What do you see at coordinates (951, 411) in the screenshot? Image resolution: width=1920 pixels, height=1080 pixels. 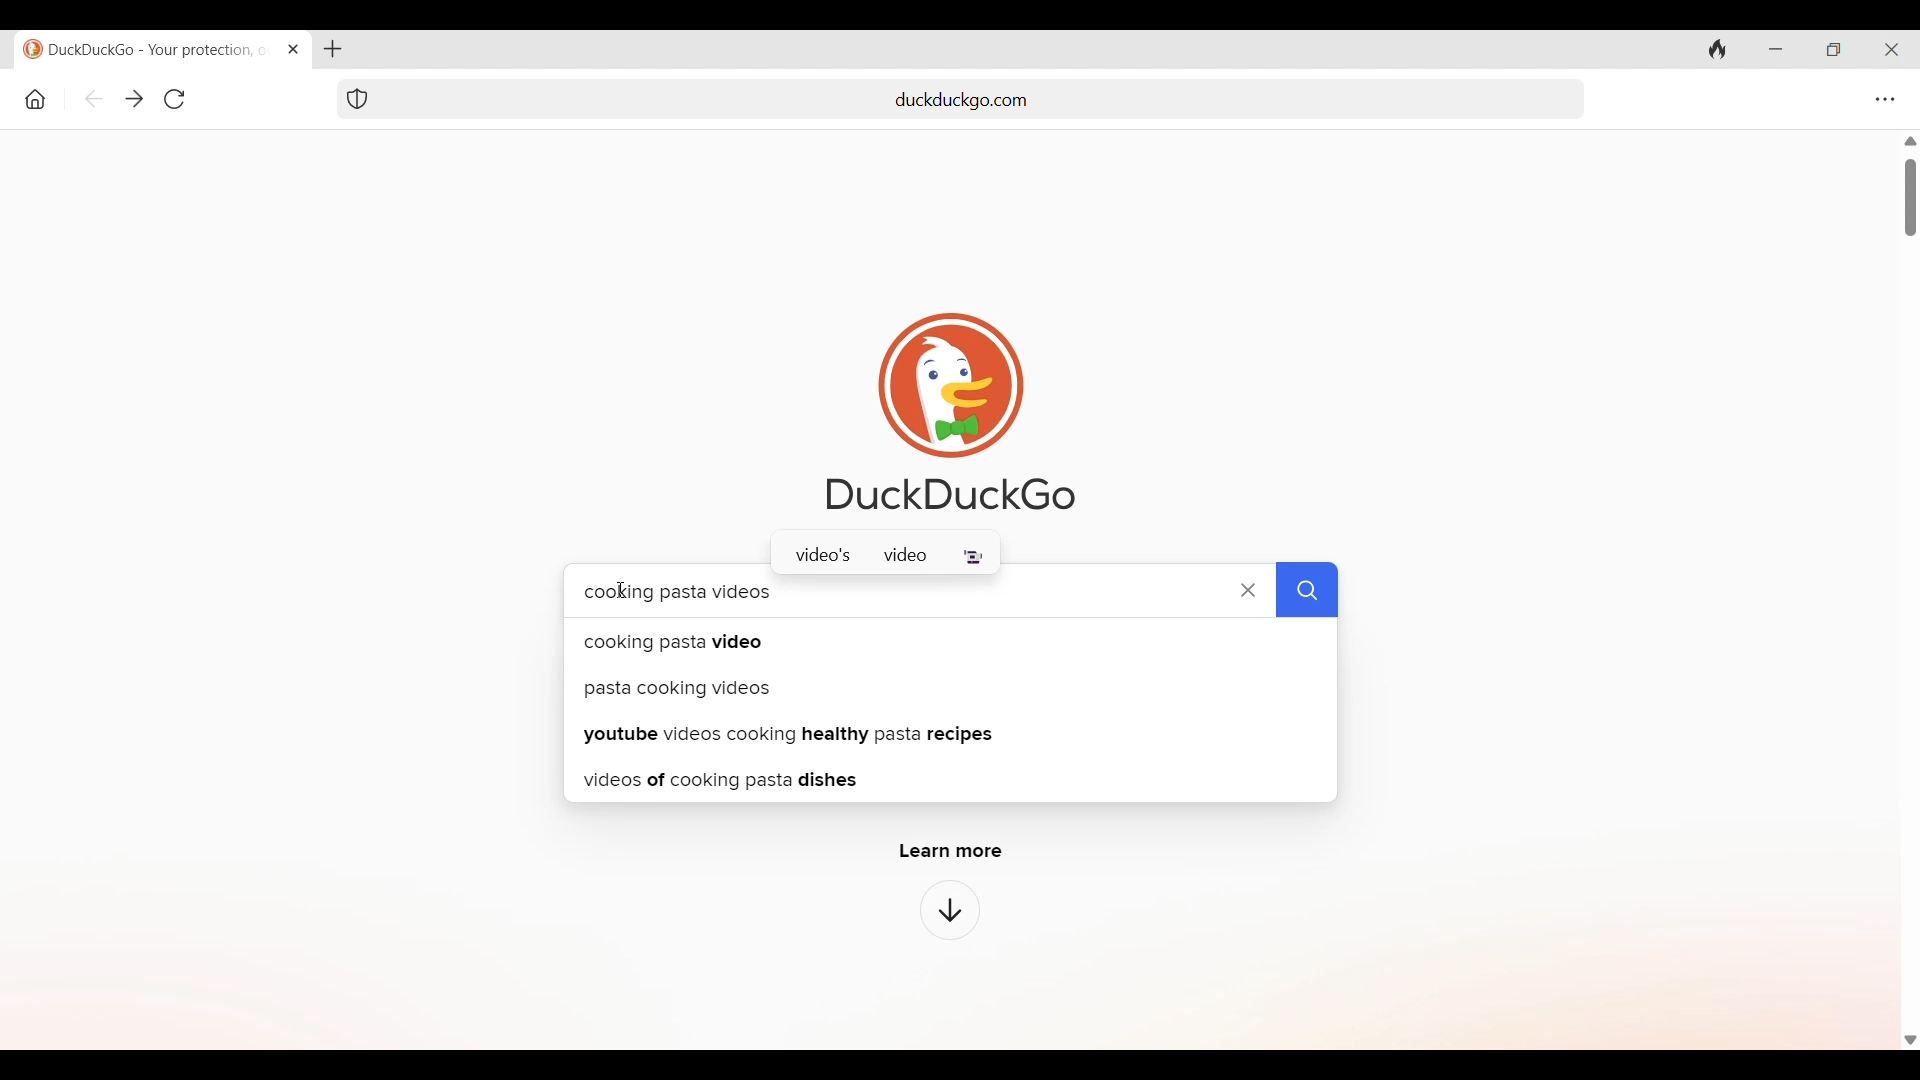 I see `Software logo and name` at bounding box center [951, 411].